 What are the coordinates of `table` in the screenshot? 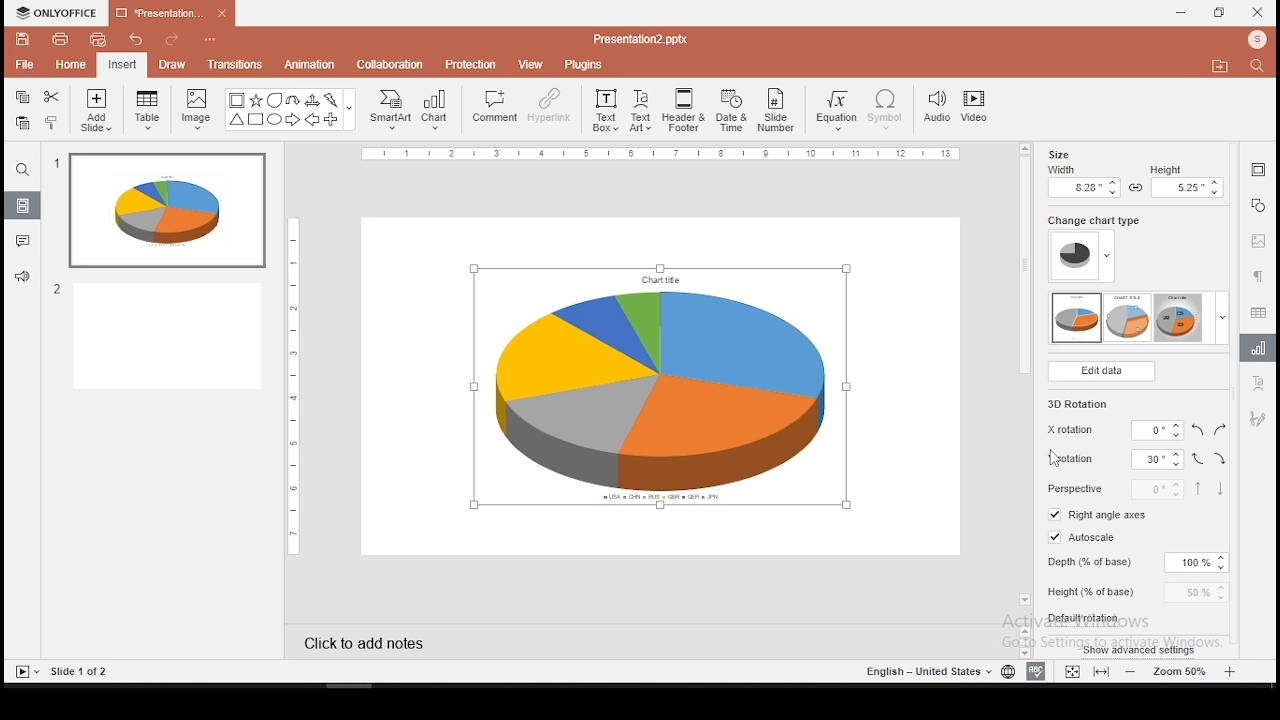 It's located at (150, 112).